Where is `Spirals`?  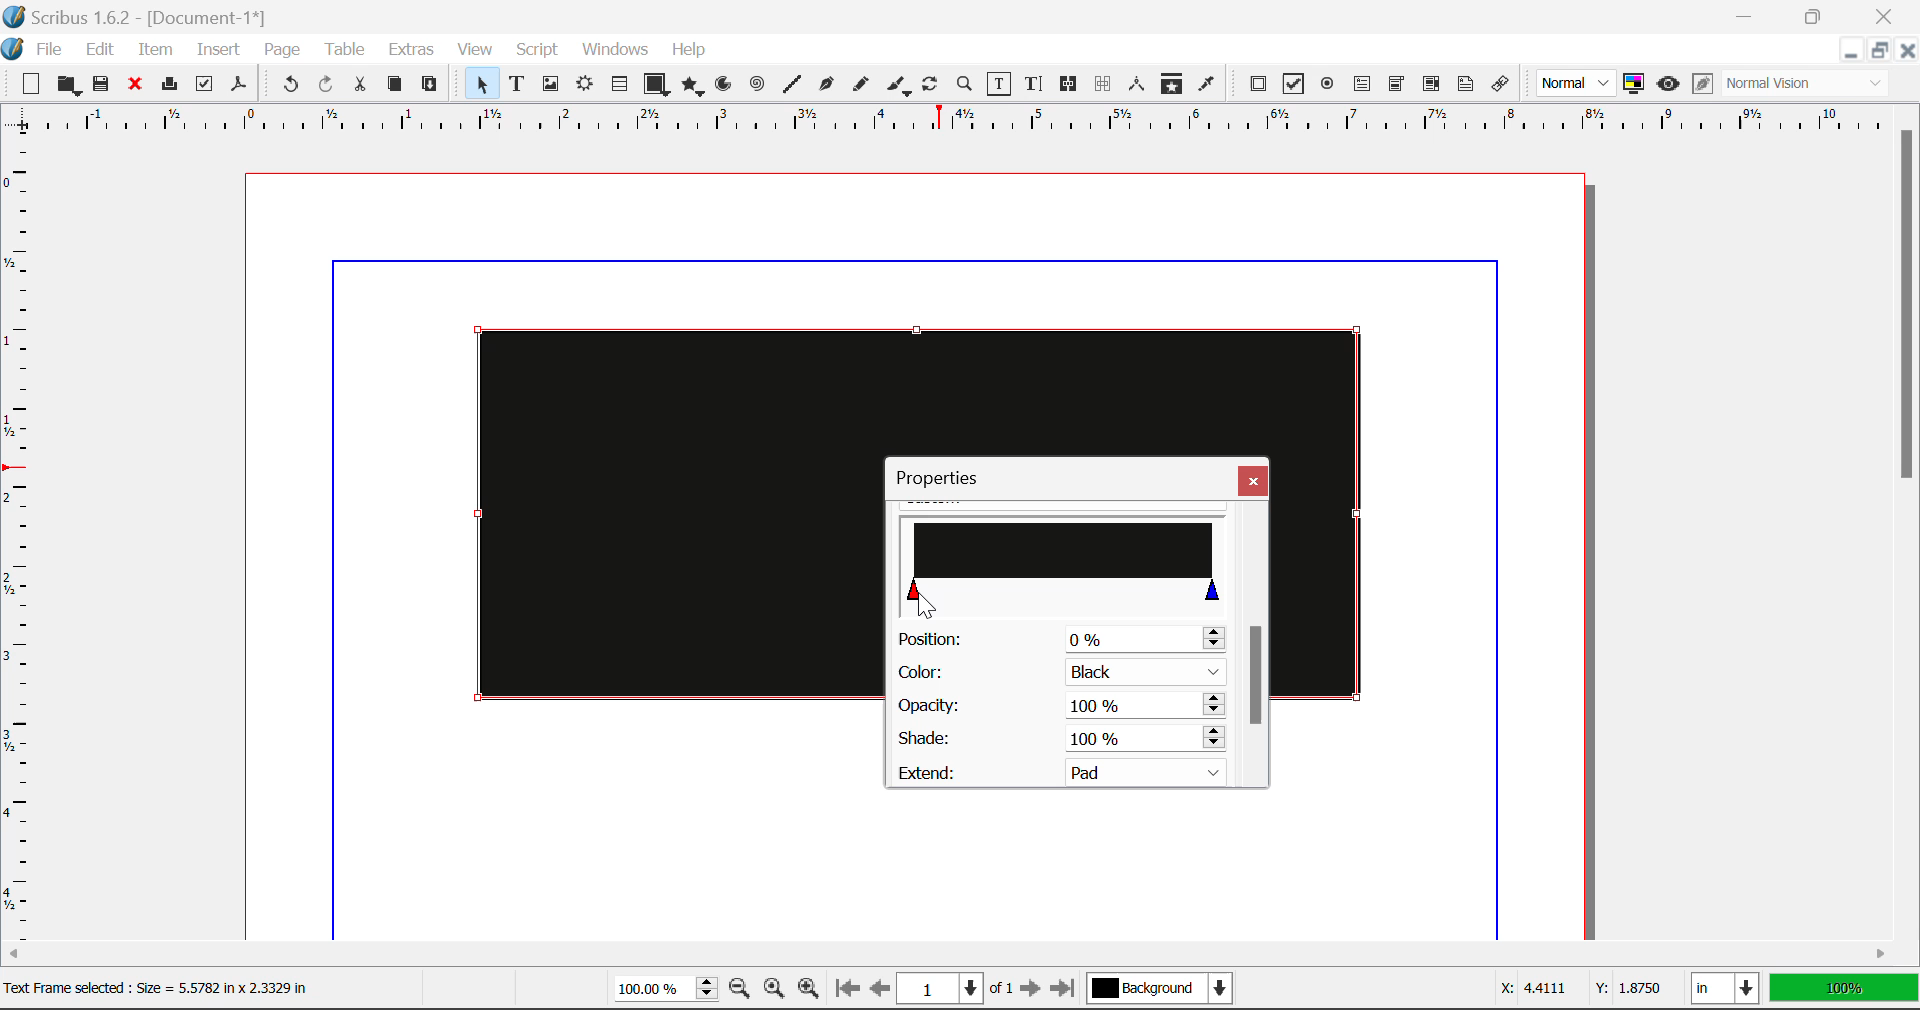
Spirals is located at coordinates (756, 86).